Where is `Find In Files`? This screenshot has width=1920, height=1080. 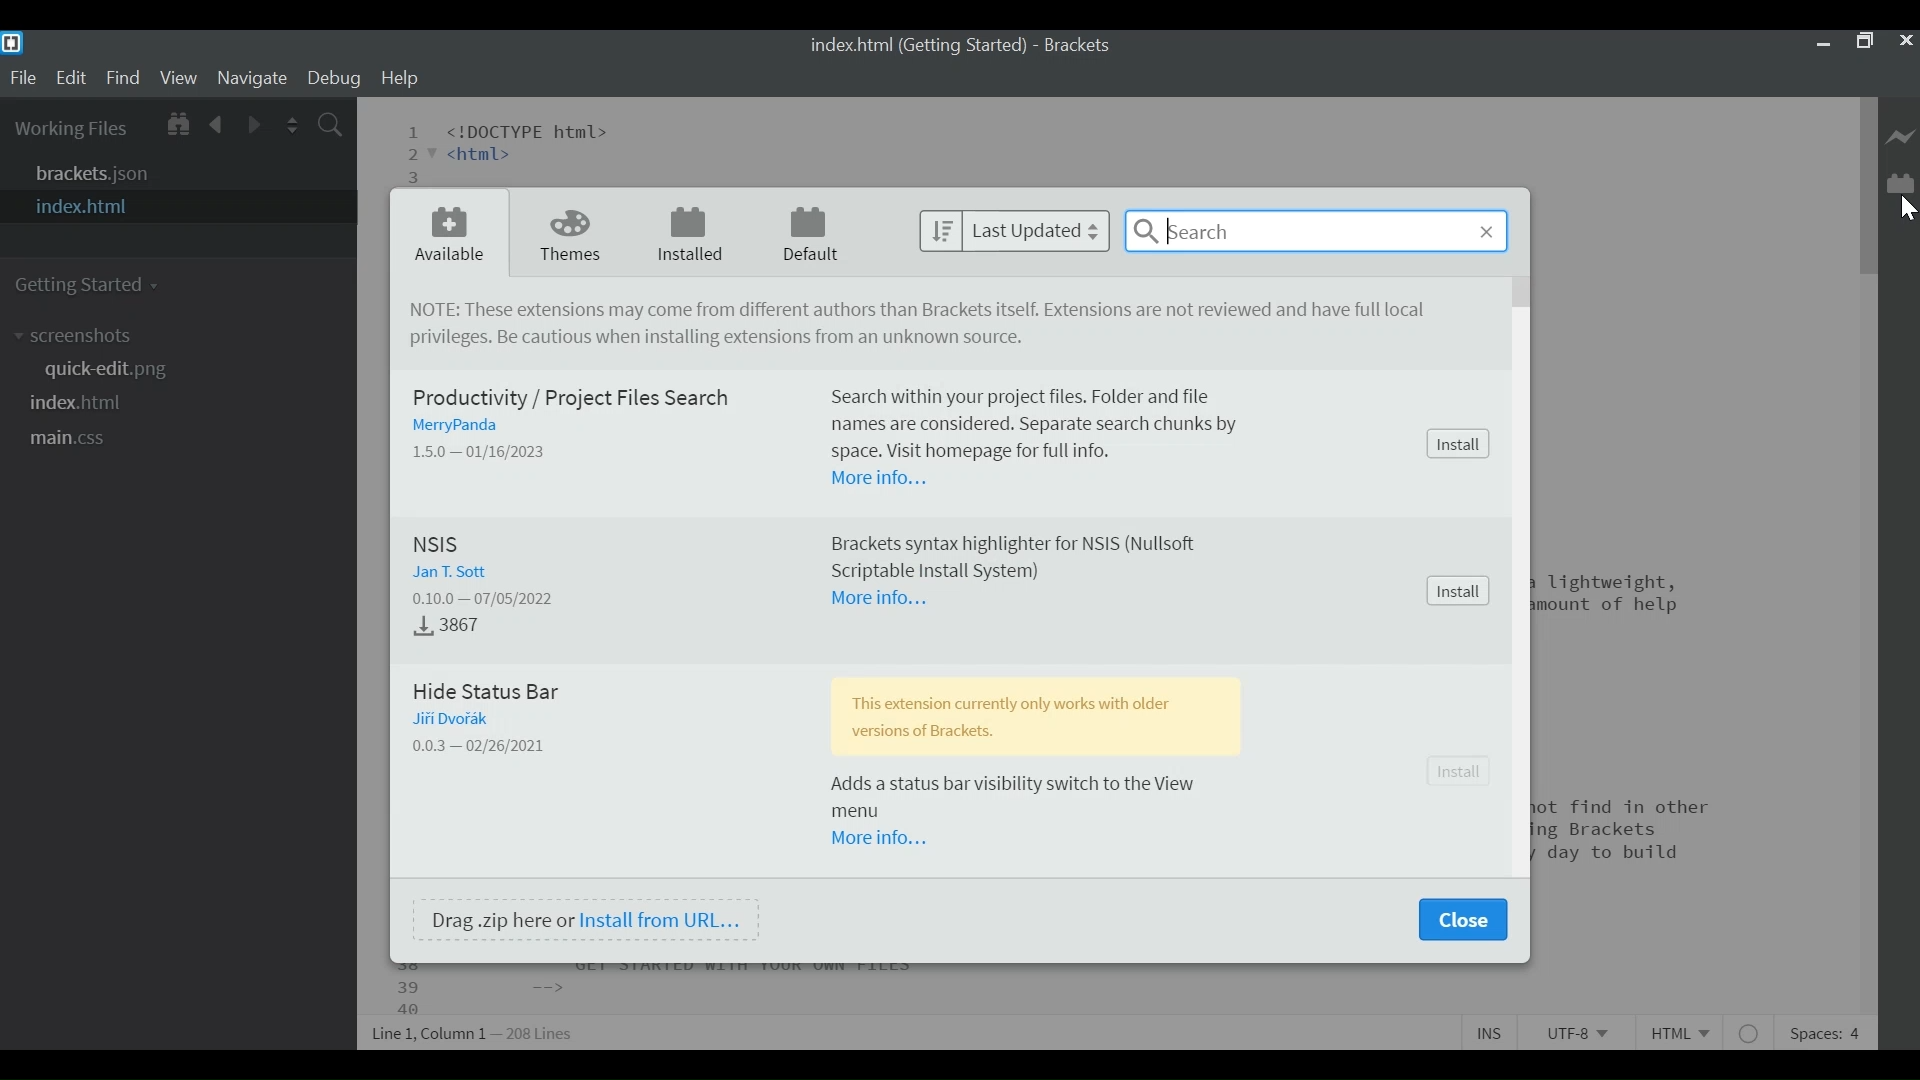
Find In Files is located at coordinates (332, 123).